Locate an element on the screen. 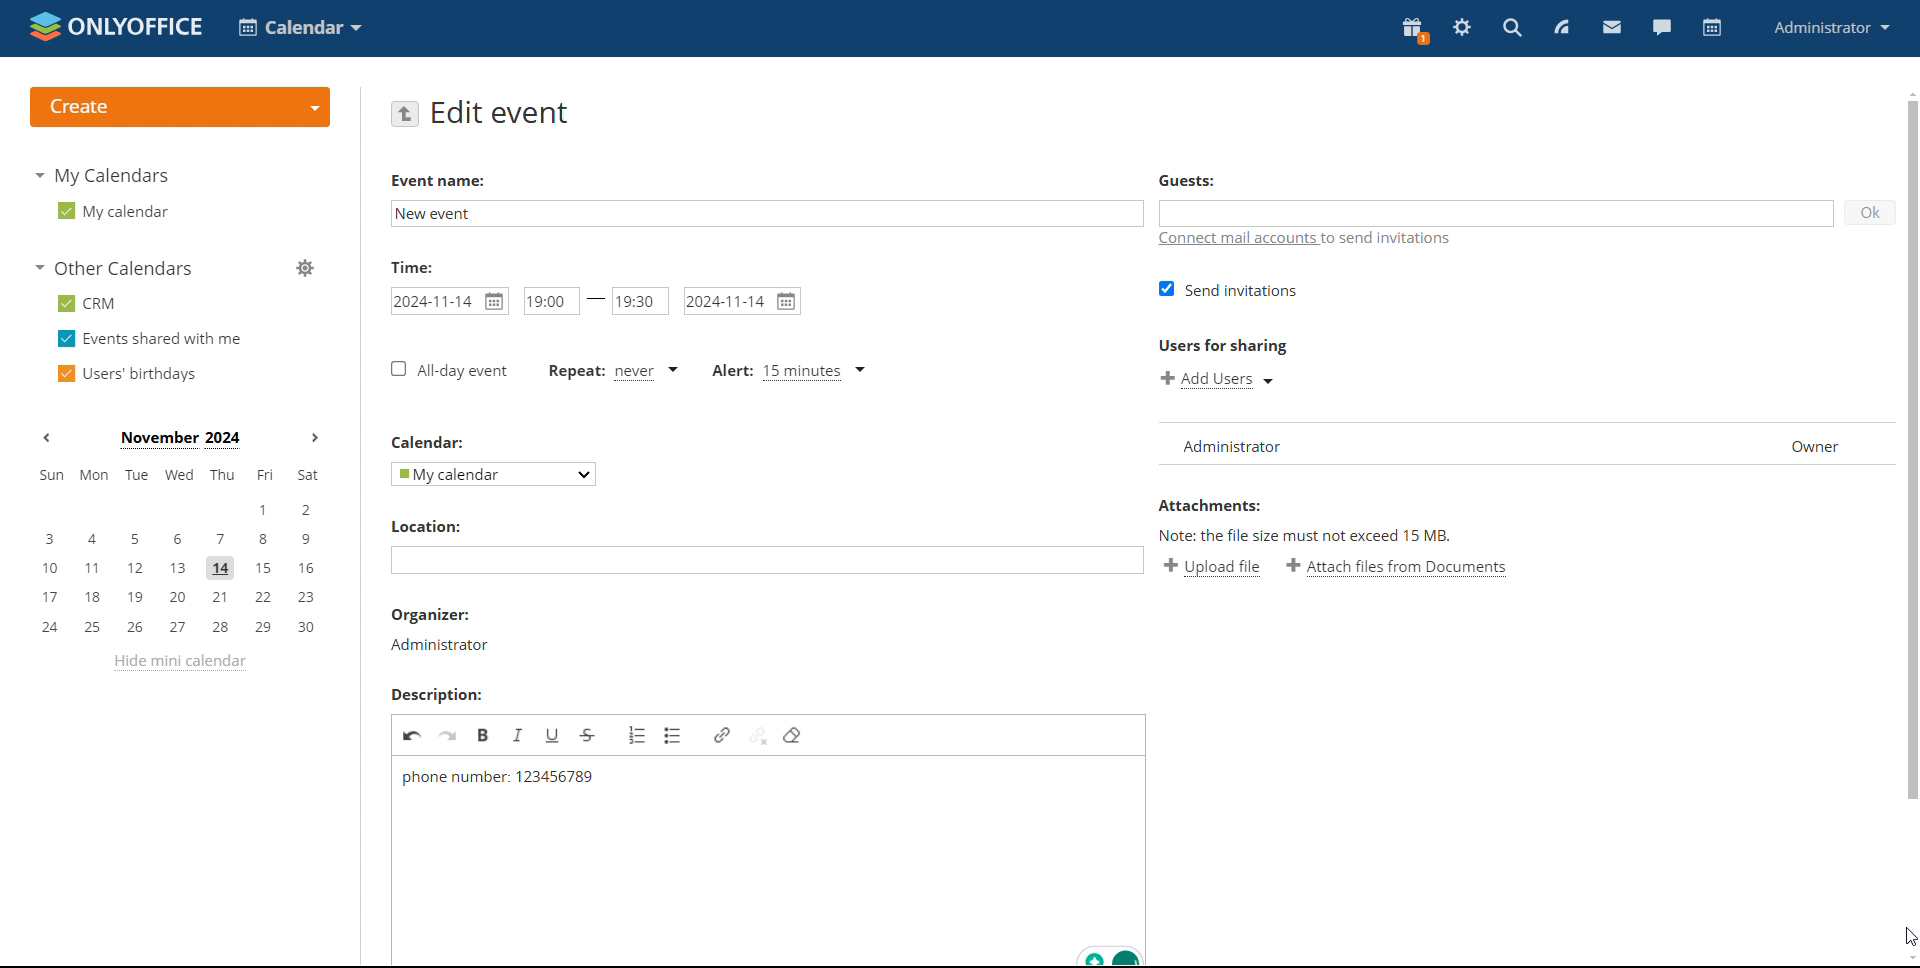 This screenshot has width=1920, height=968. calendar is located at coordinates (1712, 28).